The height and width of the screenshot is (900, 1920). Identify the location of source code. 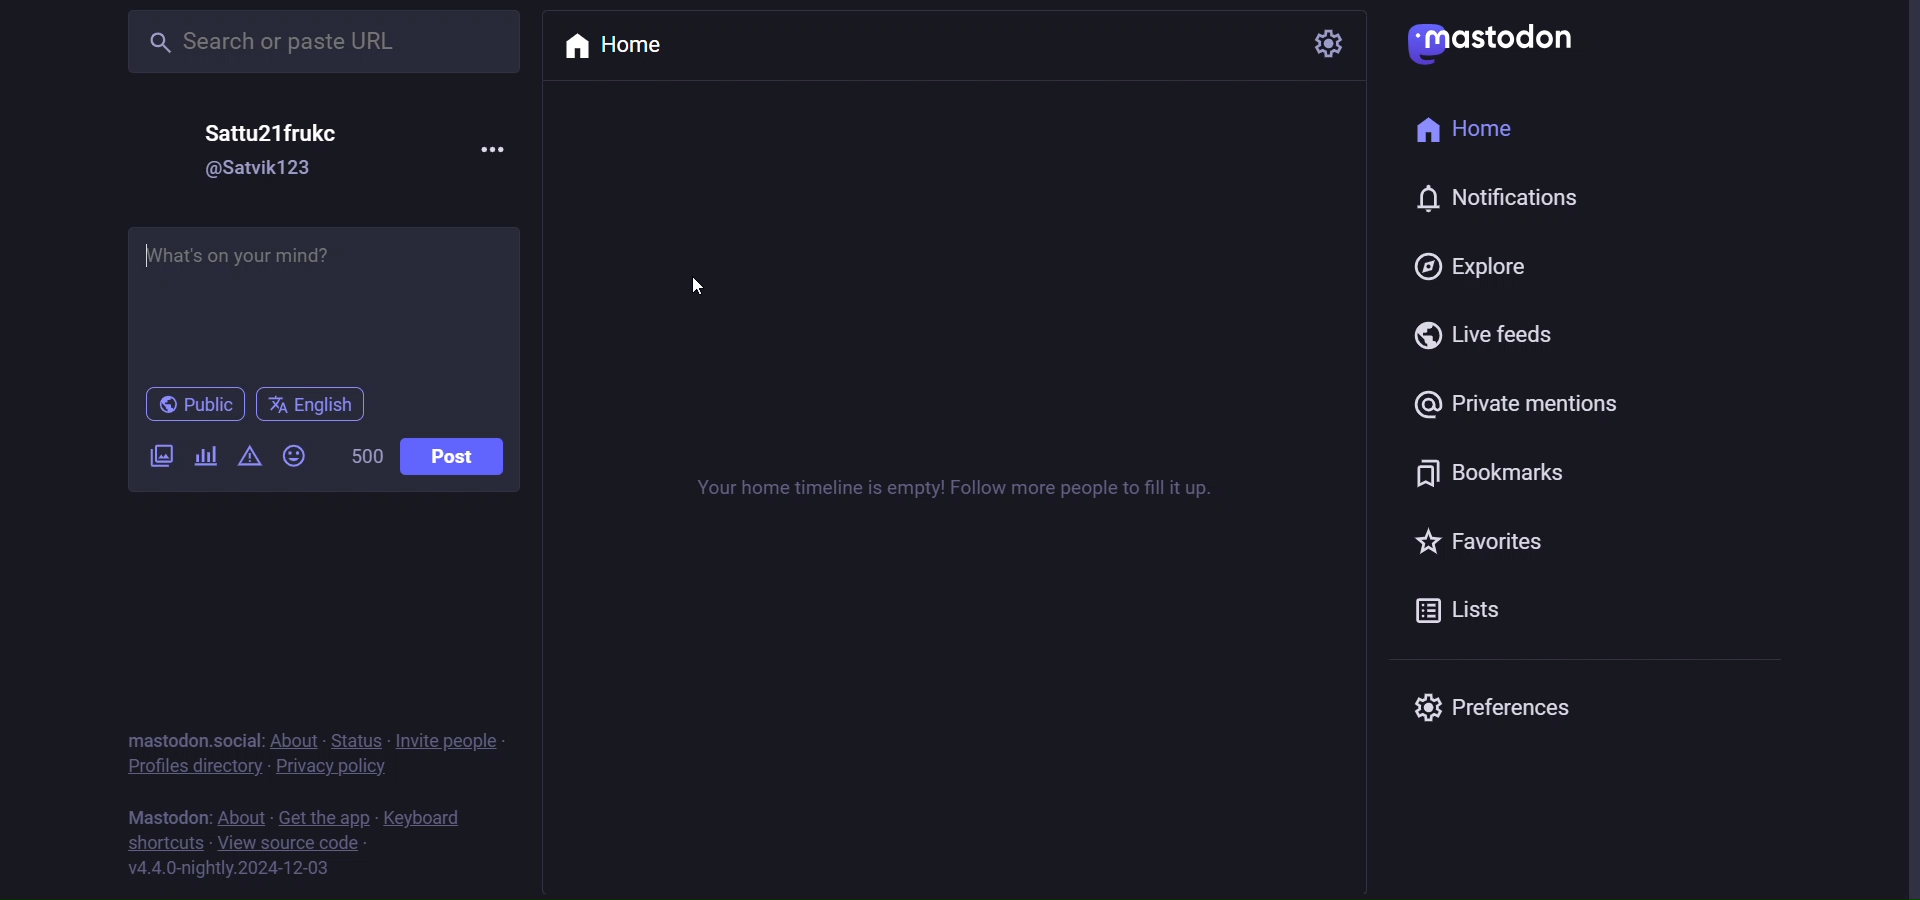
(294, 842).